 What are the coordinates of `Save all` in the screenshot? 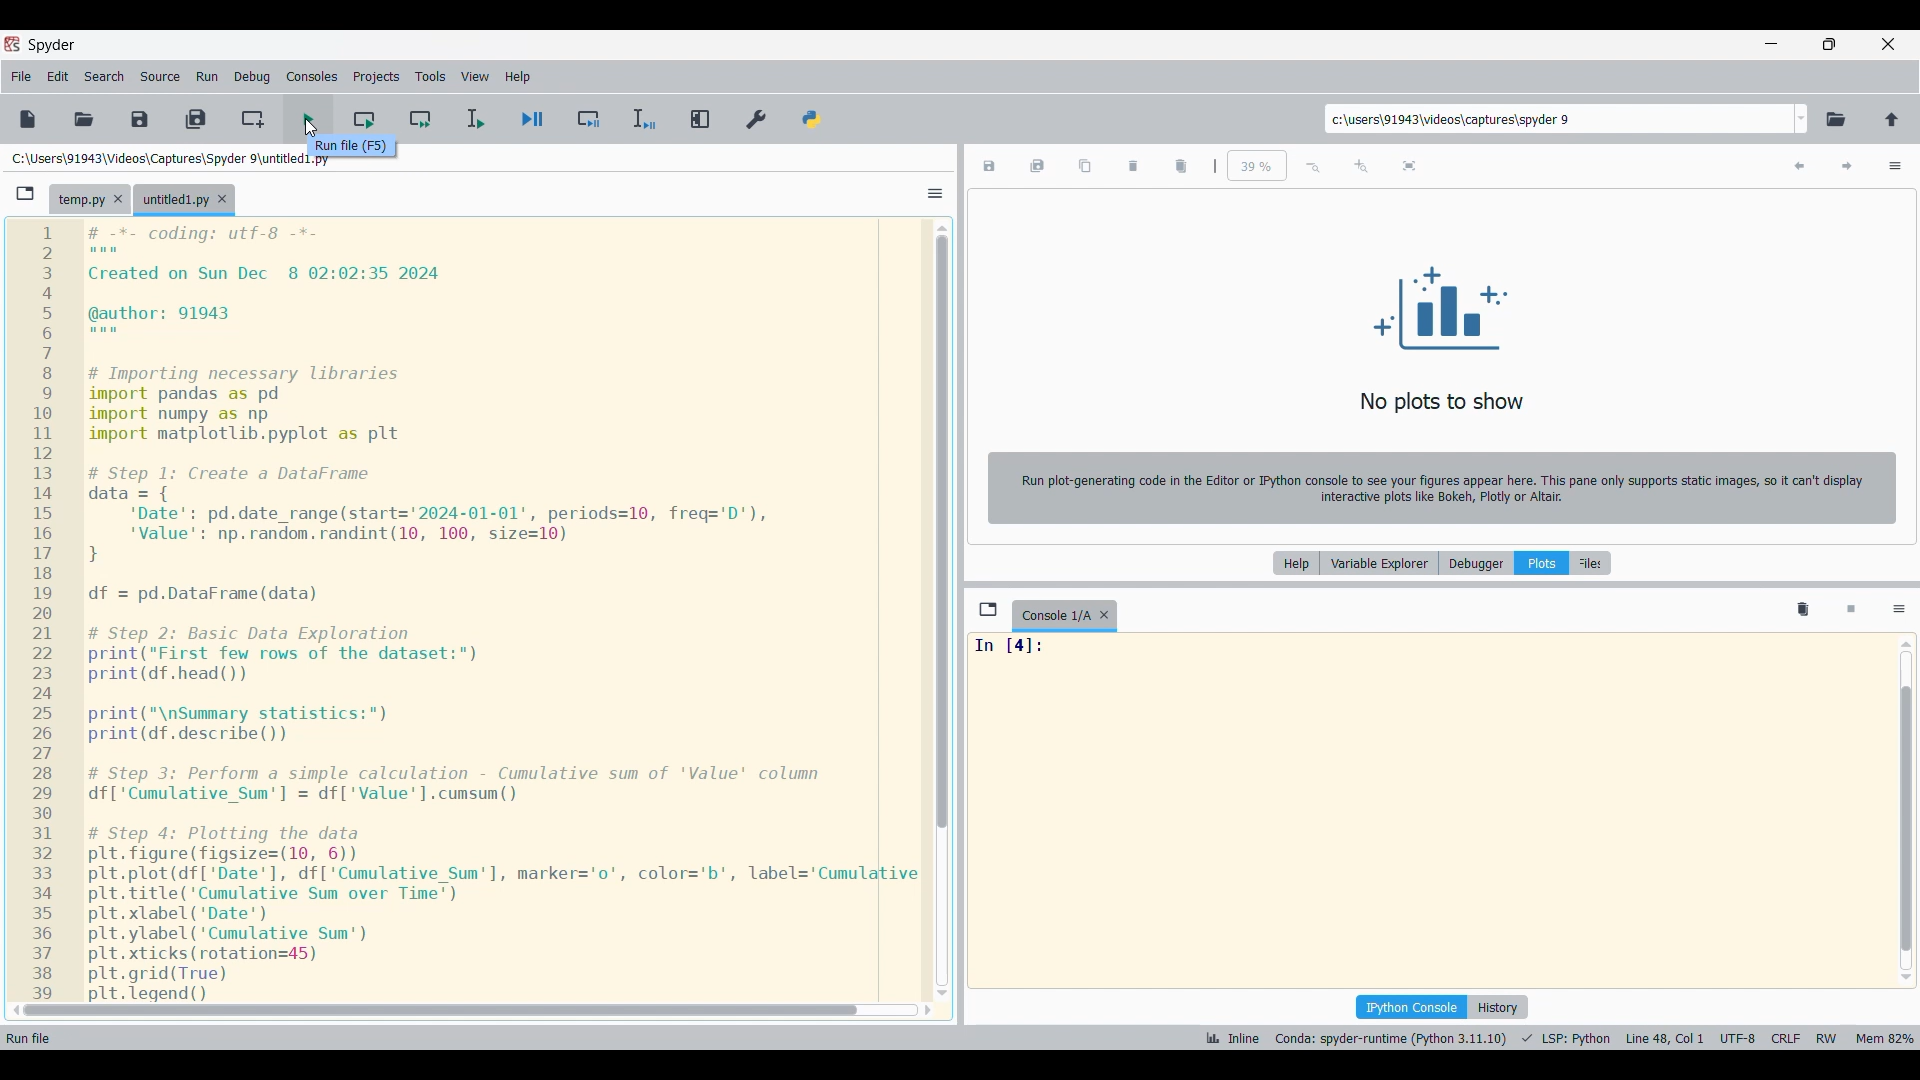 It's located at (197, 120).